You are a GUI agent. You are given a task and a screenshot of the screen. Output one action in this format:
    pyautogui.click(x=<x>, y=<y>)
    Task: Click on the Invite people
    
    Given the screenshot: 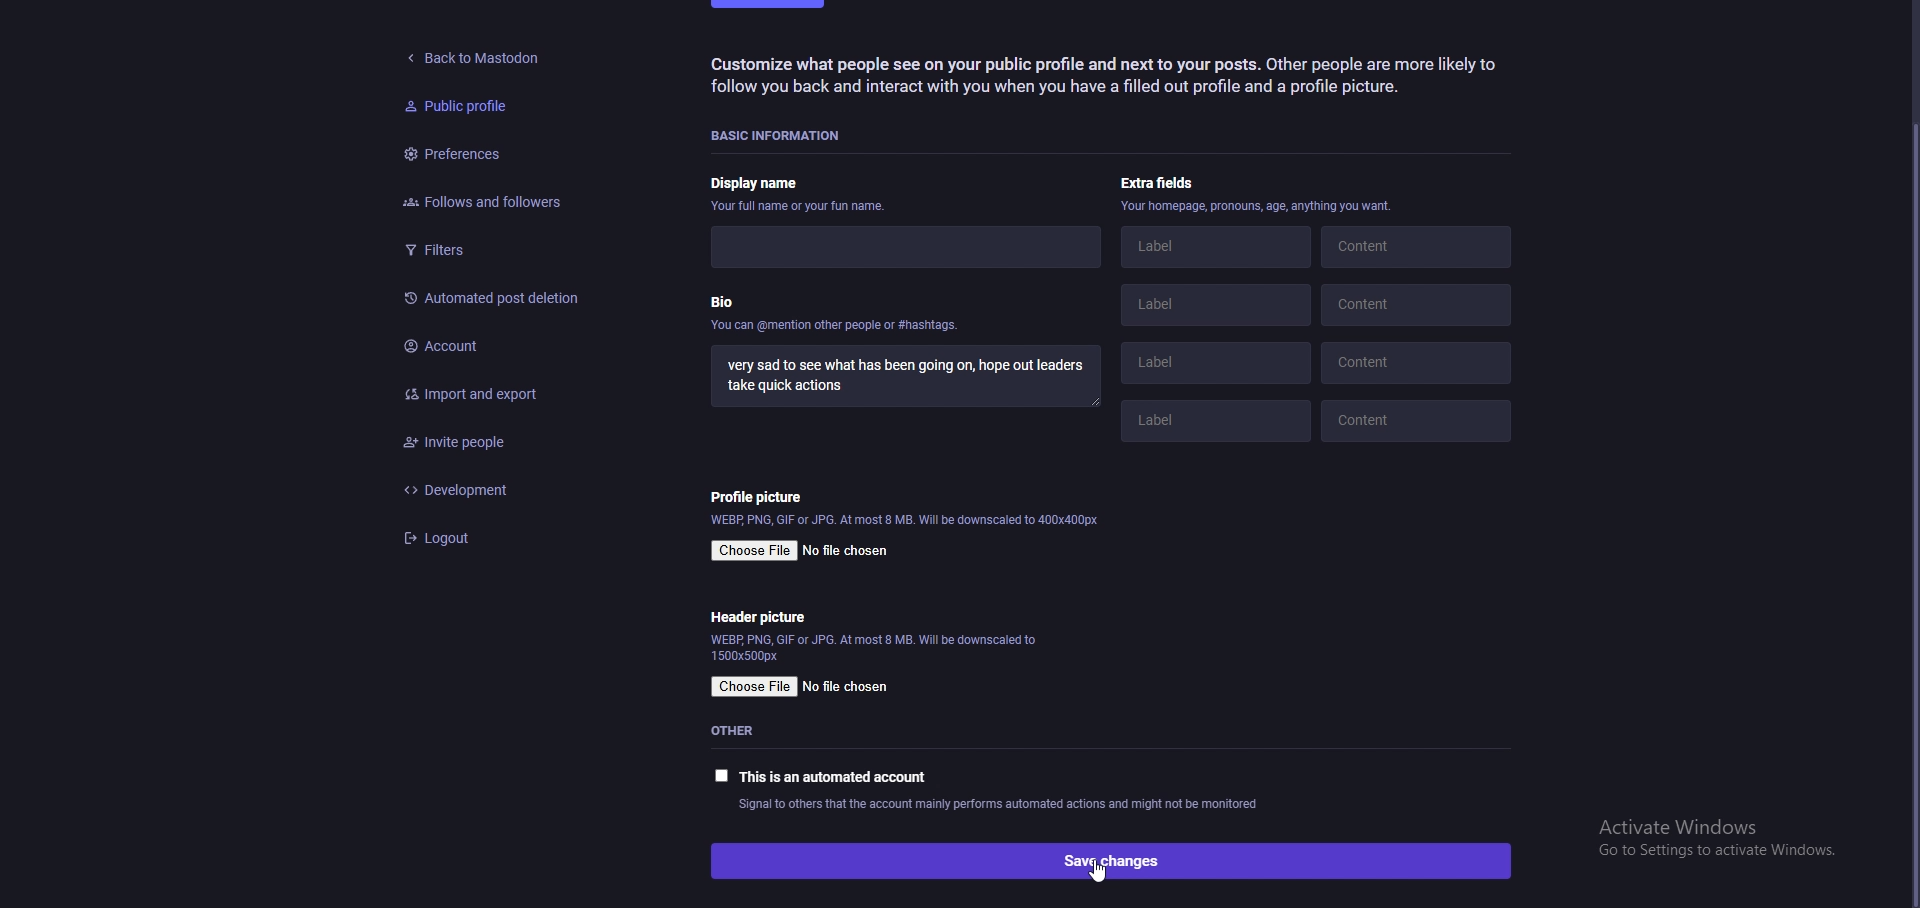 What is the action you would take?
    pyautogui.click(x=506, y=443)
    